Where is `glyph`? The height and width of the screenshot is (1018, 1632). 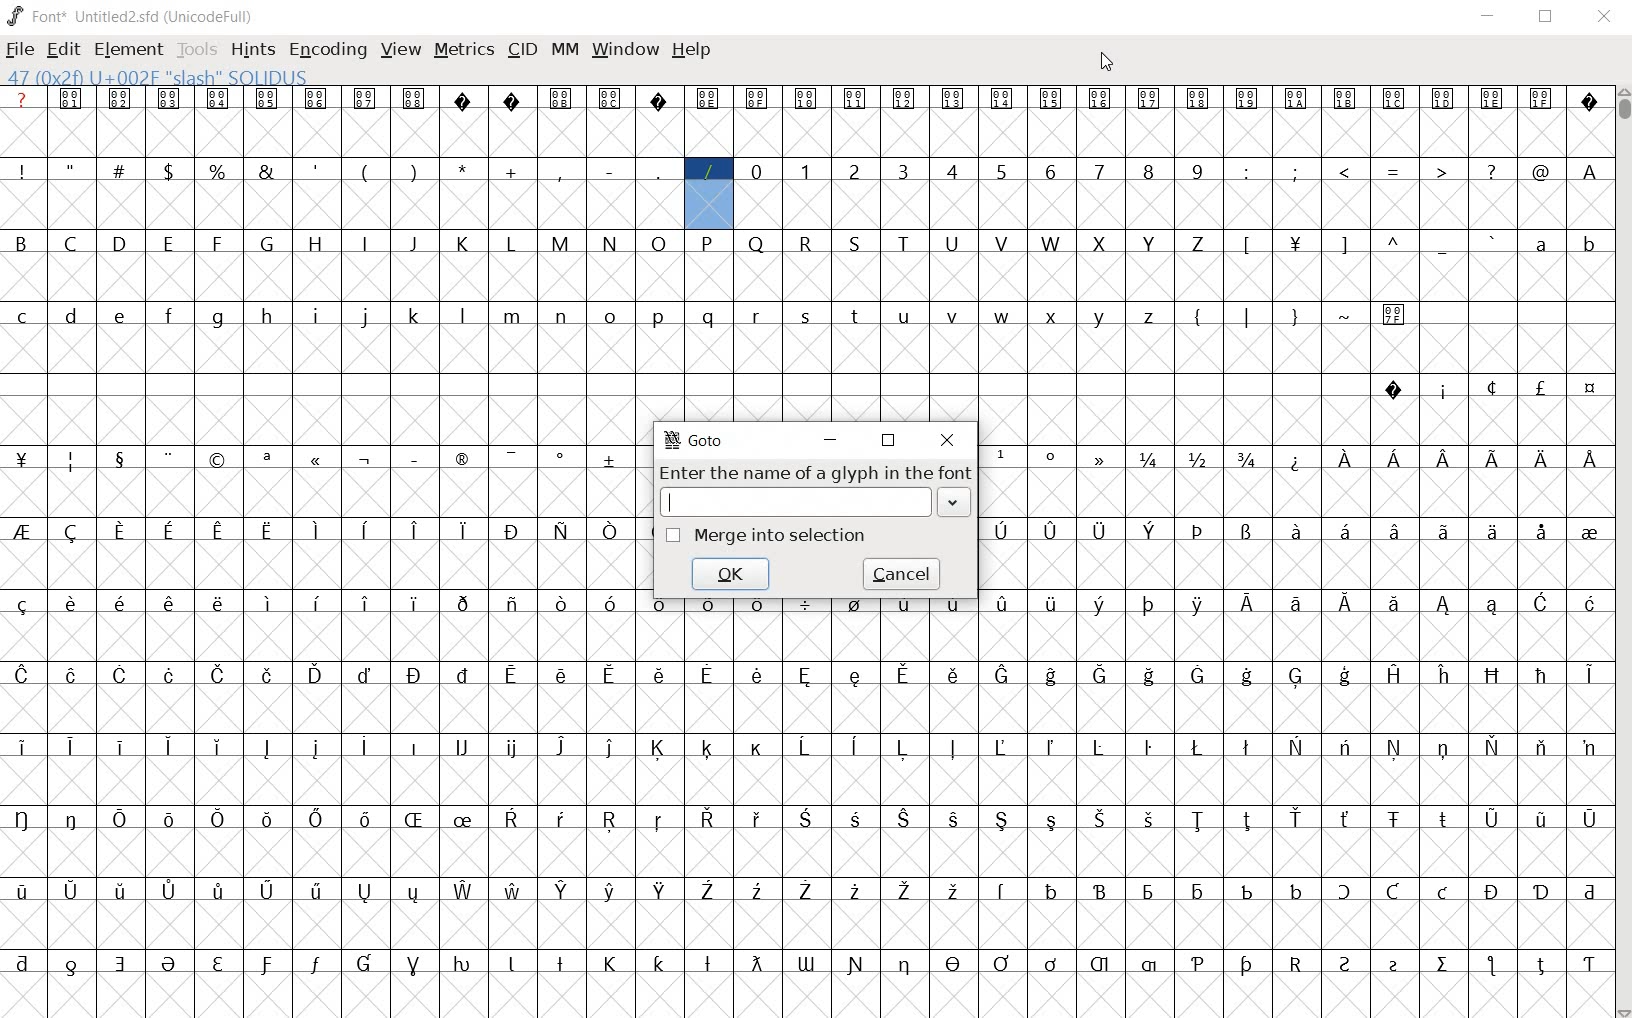
glyph is located at coordinates (218, 461).